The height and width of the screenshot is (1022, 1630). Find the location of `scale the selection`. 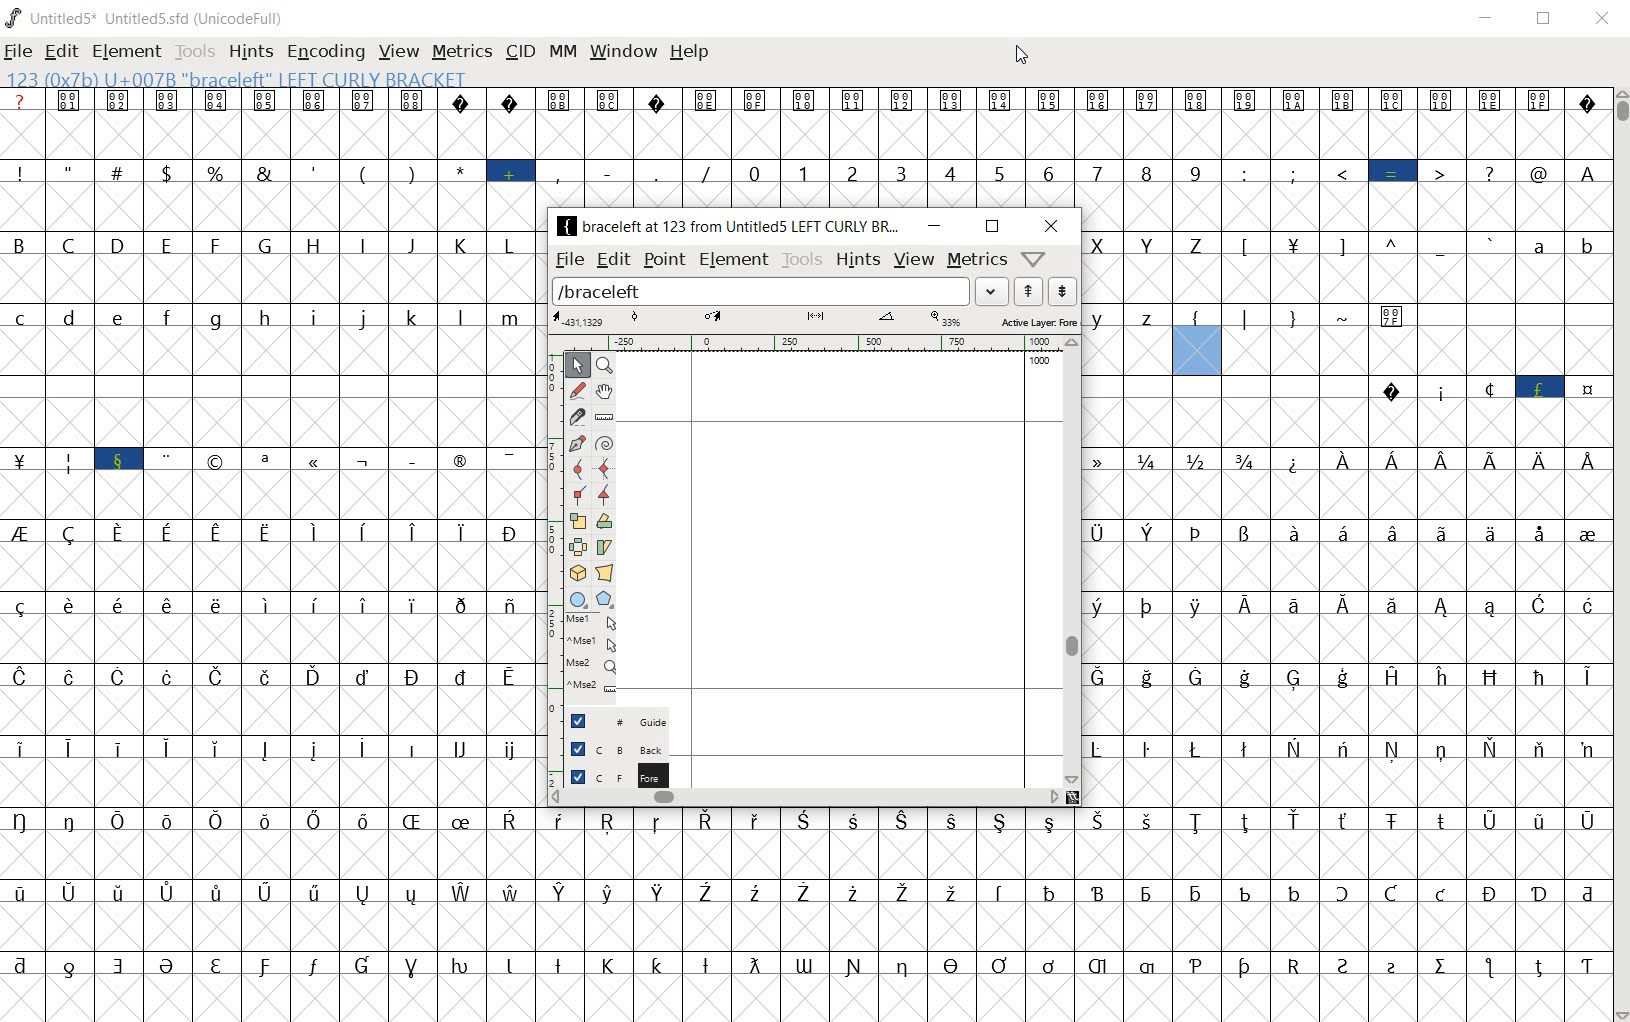

scale the selection is located at coordinates (578, 522).